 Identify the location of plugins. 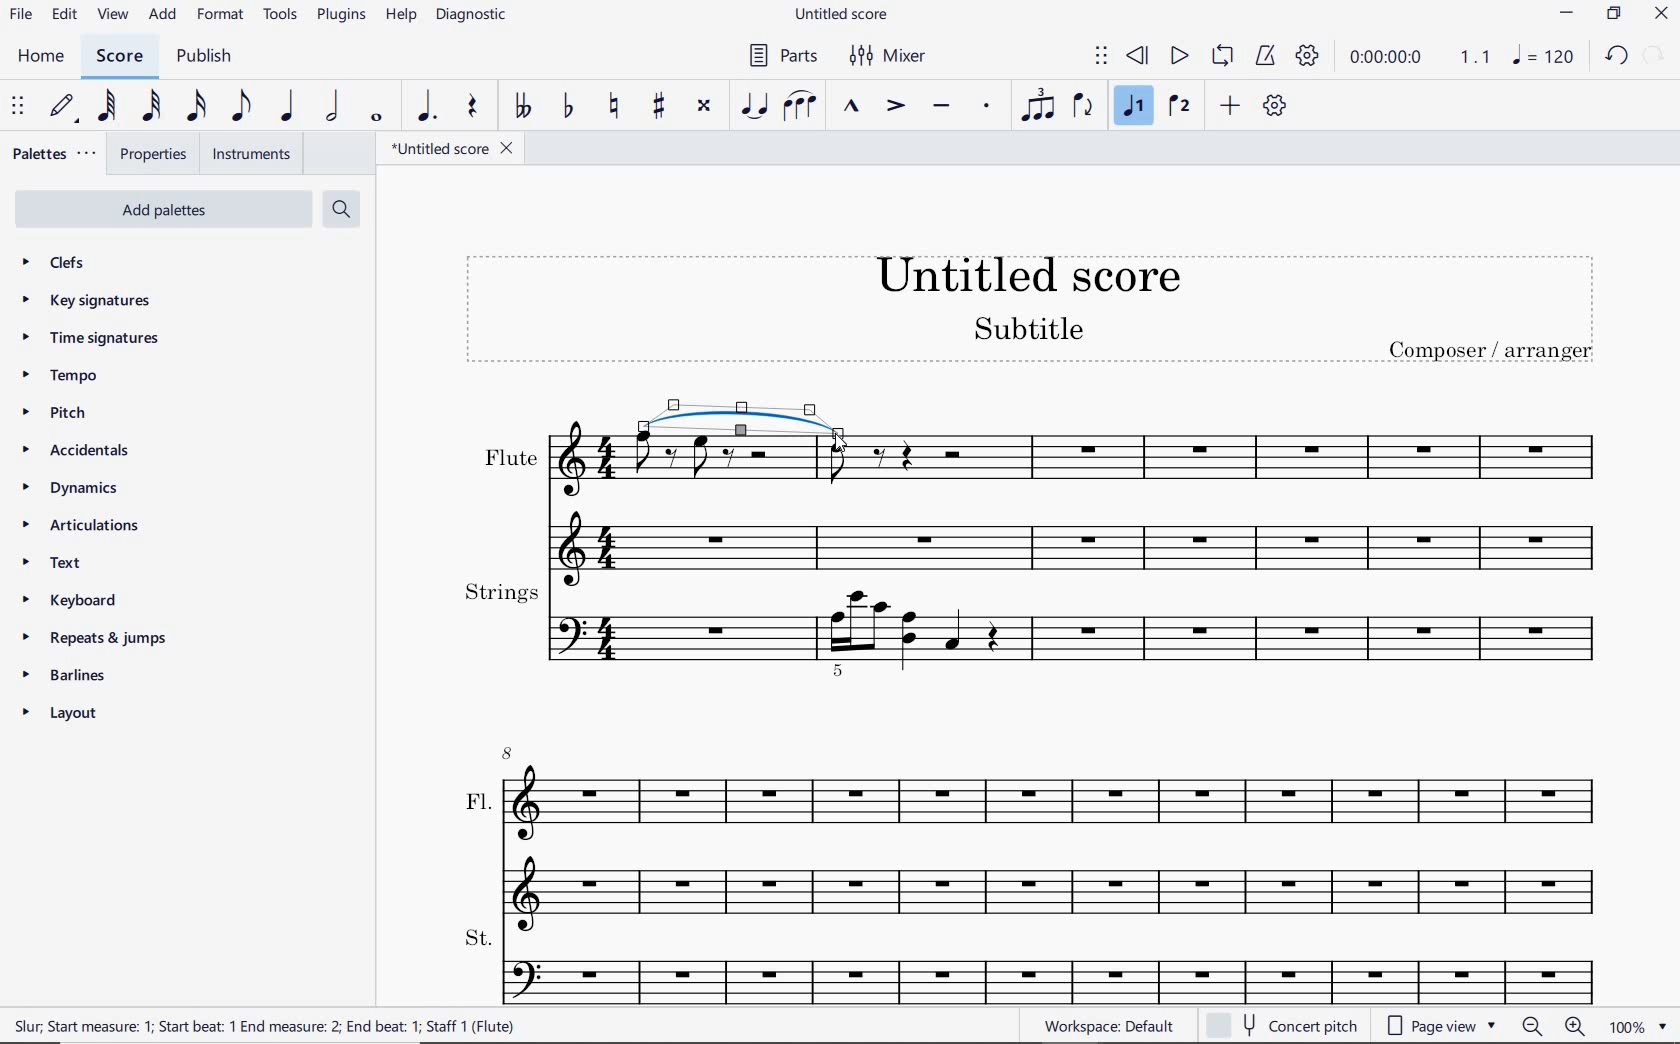
(339, 15).